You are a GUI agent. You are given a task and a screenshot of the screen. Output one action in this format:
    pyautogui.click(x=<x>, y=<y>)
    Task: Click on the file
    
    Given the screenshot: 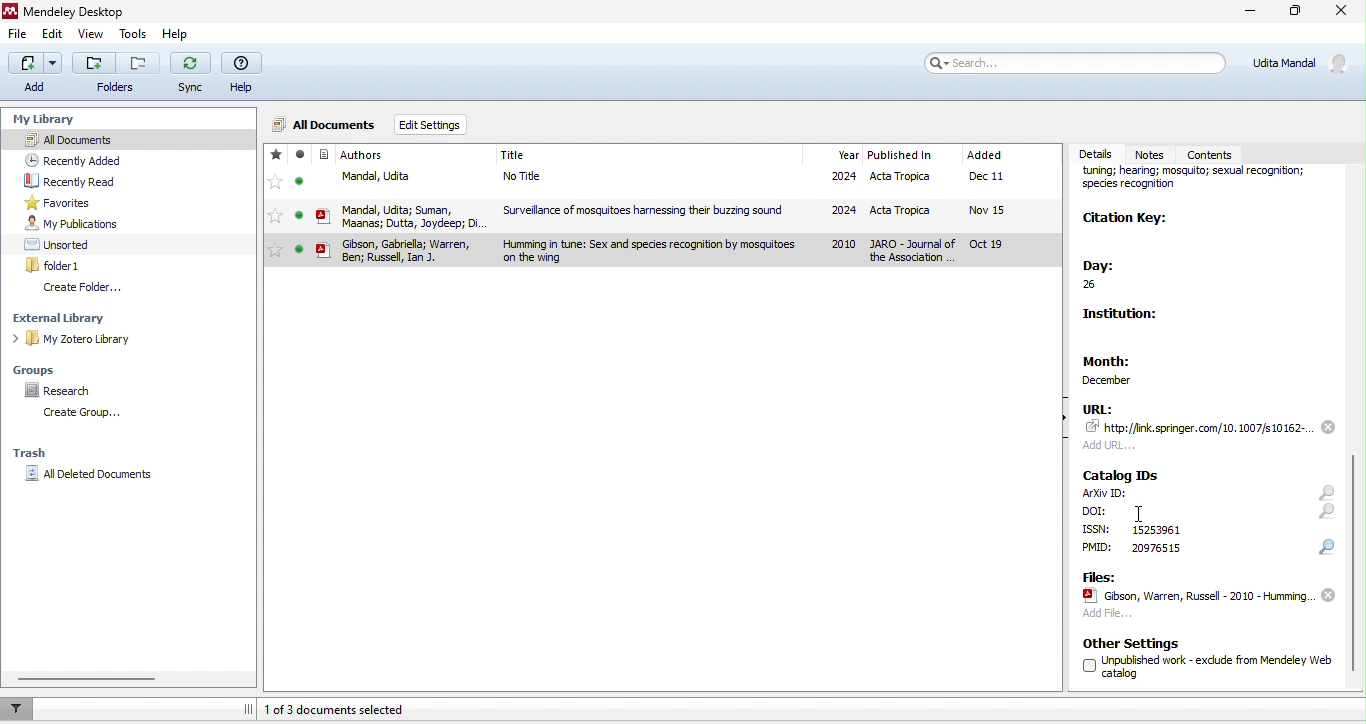 What is the action you would take?
    pyautogui.click(x=700, y=179)
    